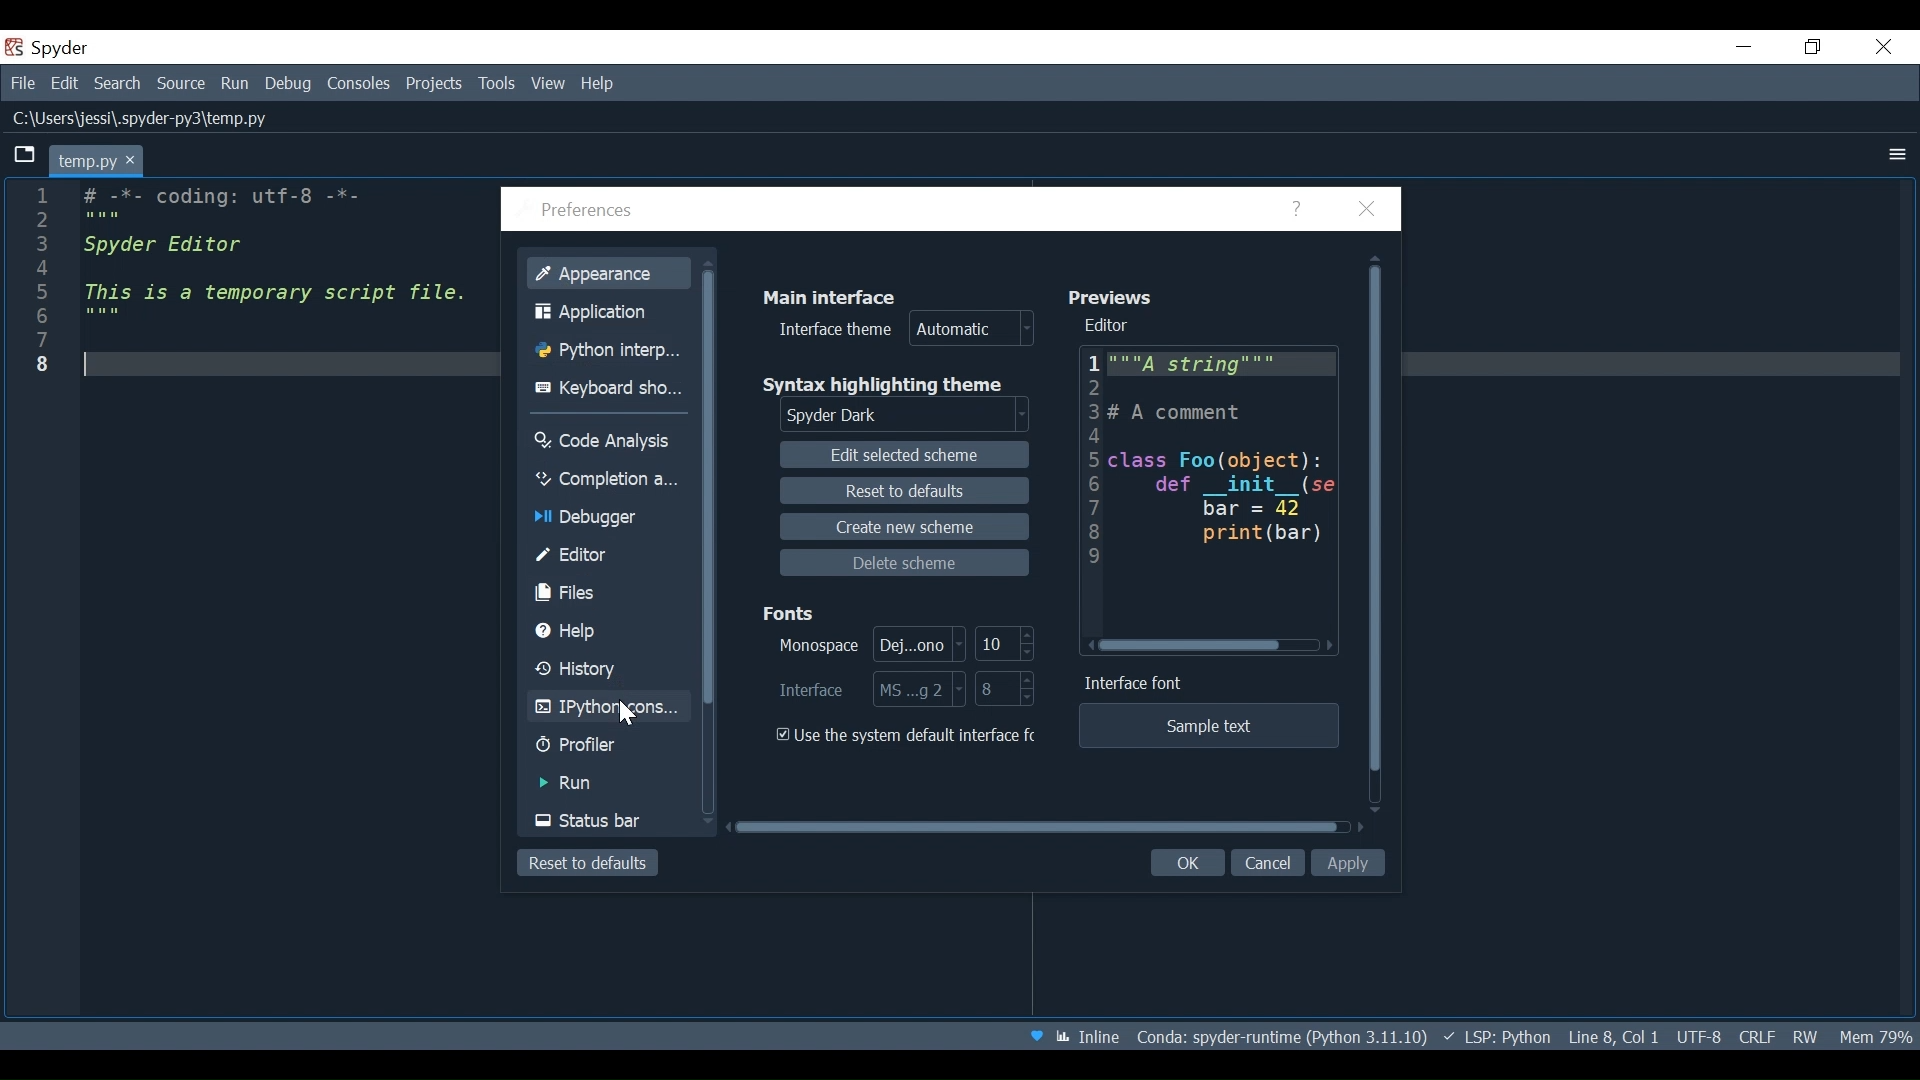 The height and width of the screenshot is (1080, 1920). I want to click on File, so click(20, 83).